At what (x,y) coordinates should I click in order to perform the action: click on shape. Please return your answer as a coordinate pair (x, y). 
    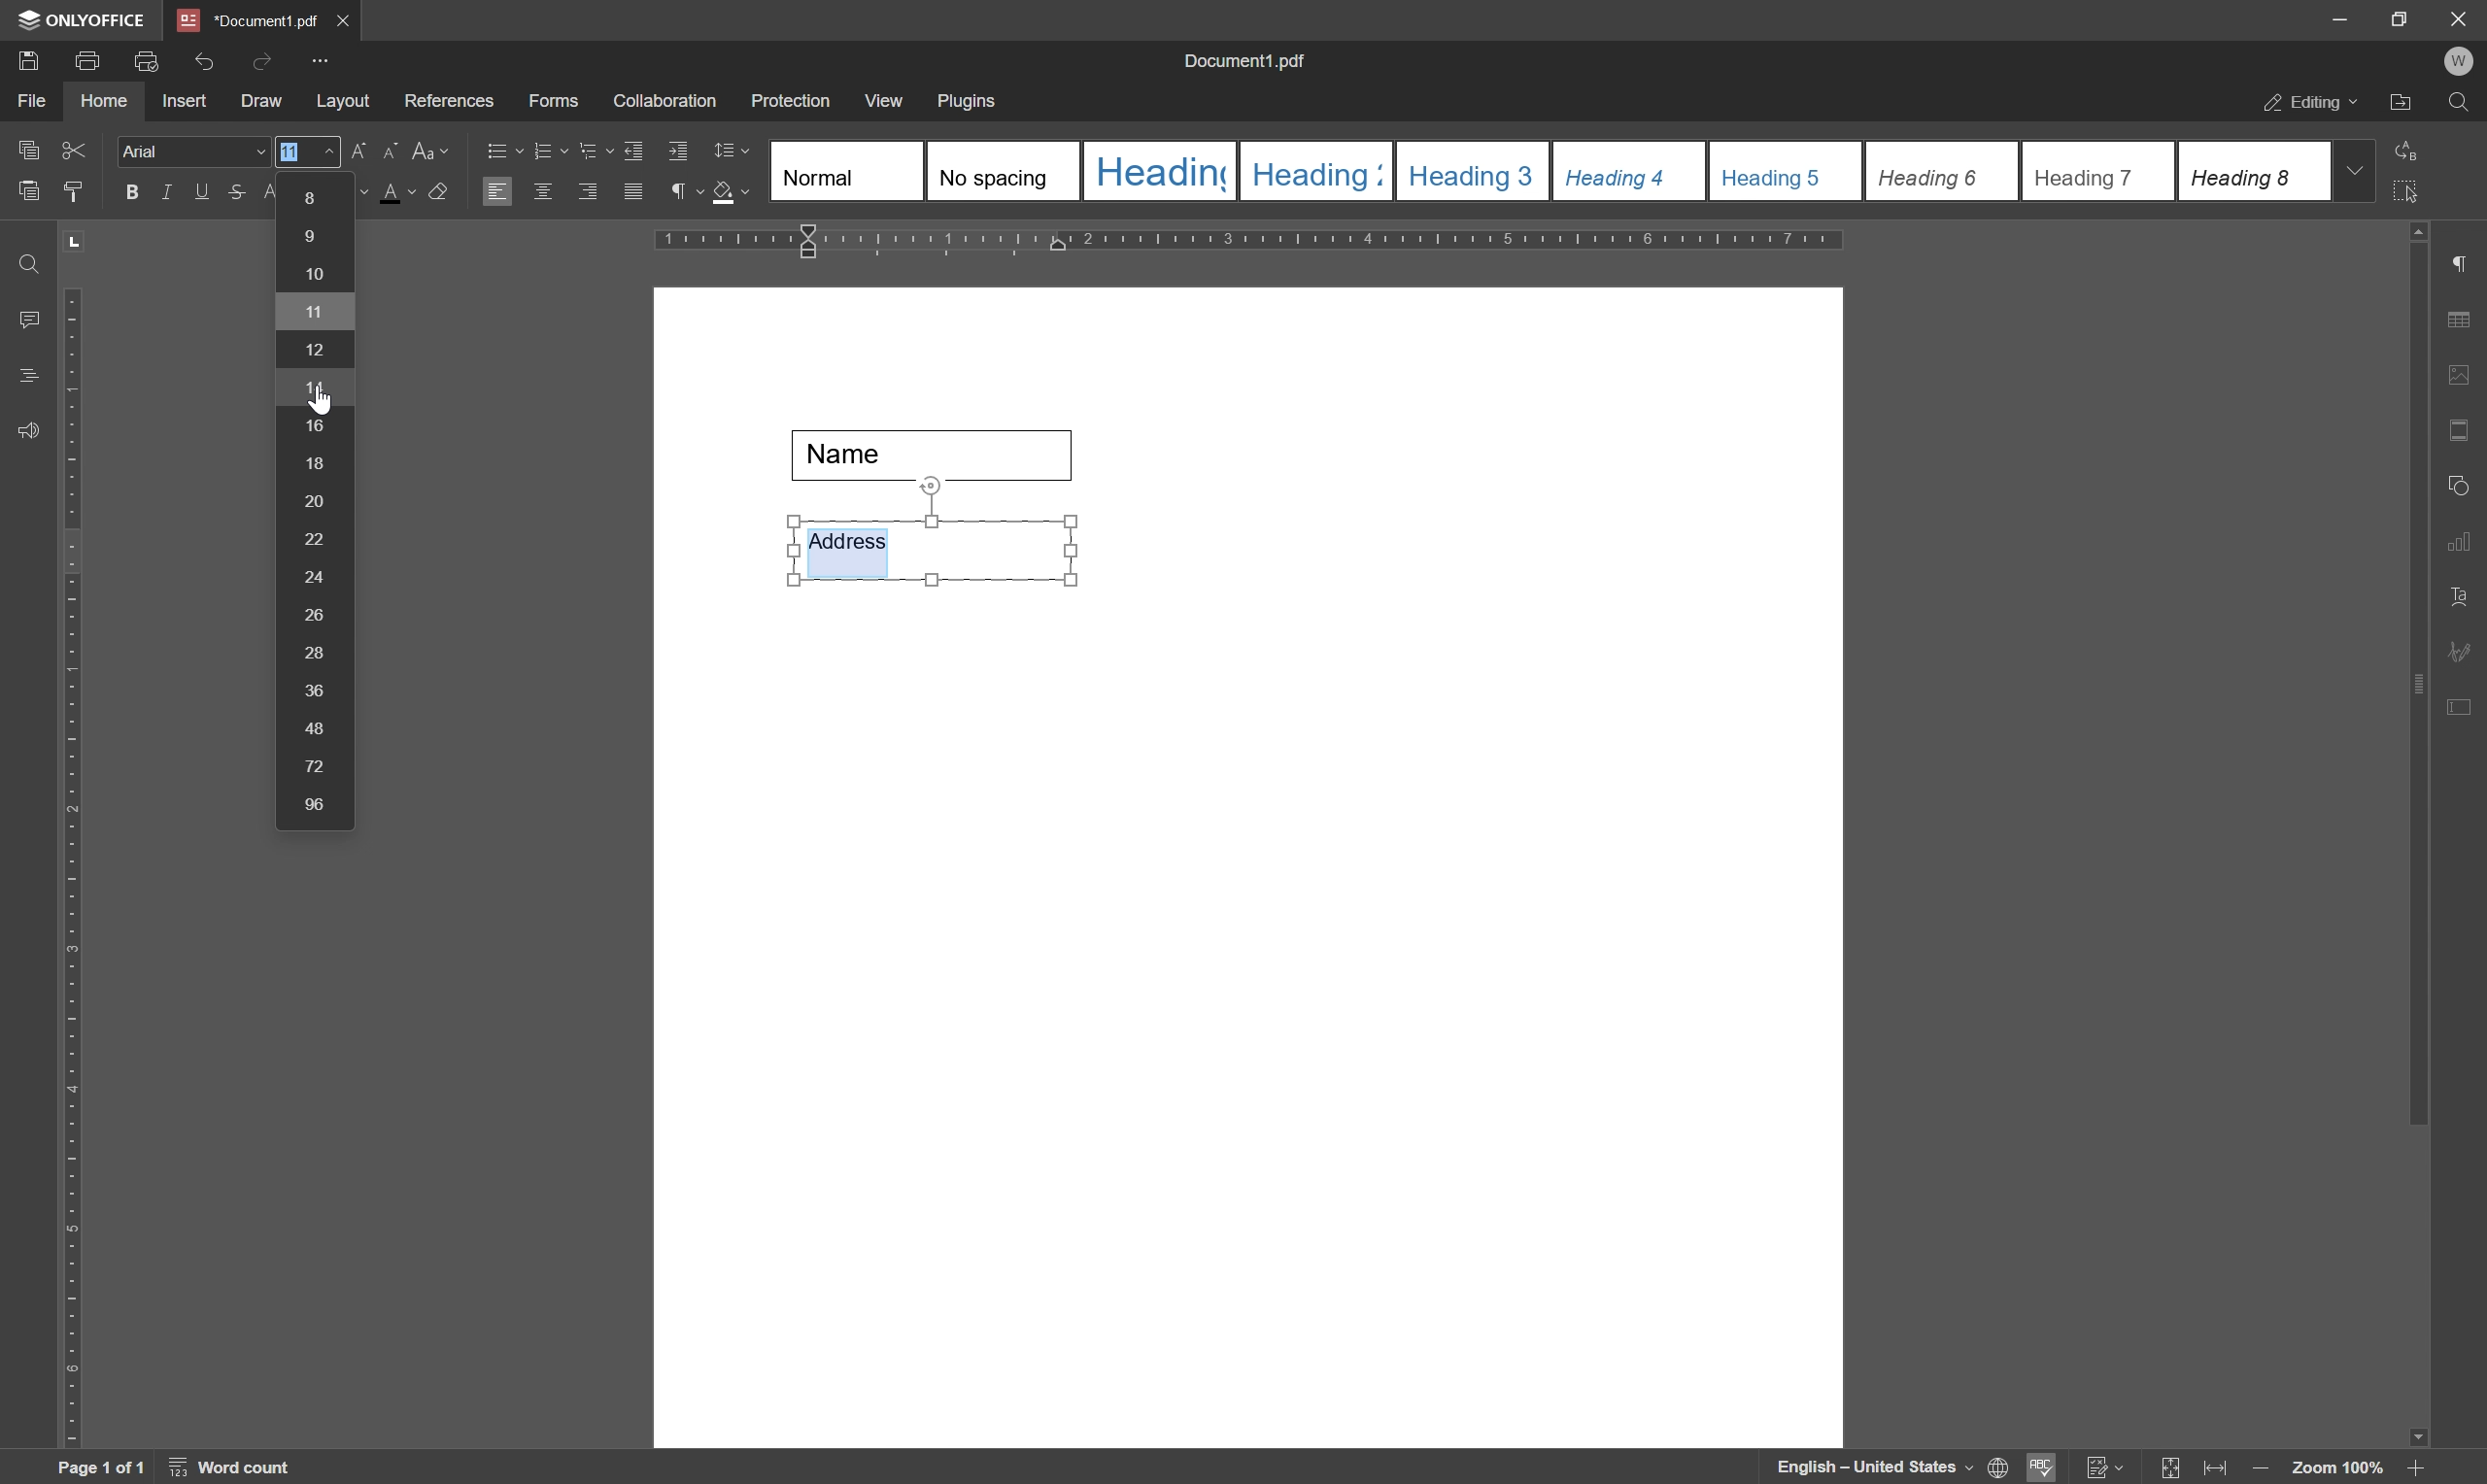
    Looking at the image, I should click on (2464, 481).